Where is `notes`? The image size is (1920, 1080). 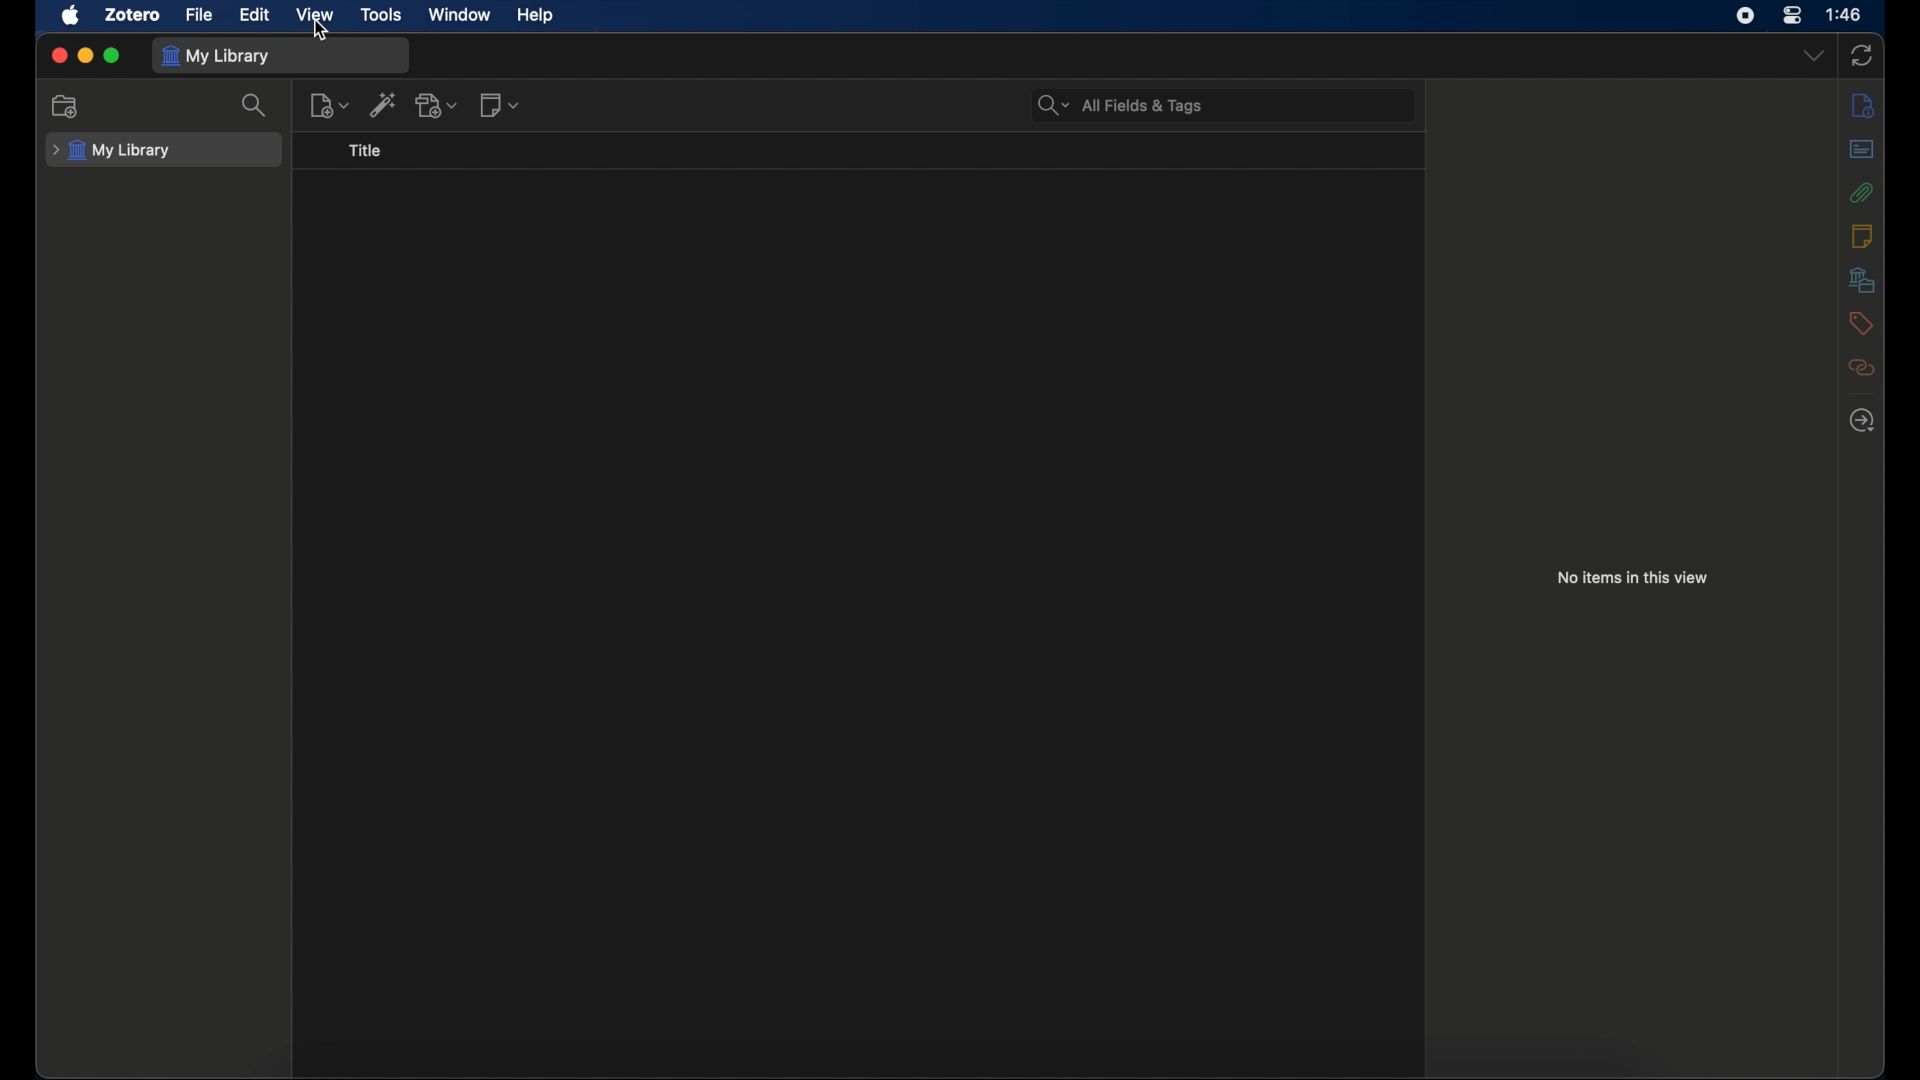
notes is located at coordinates (1862, 235).